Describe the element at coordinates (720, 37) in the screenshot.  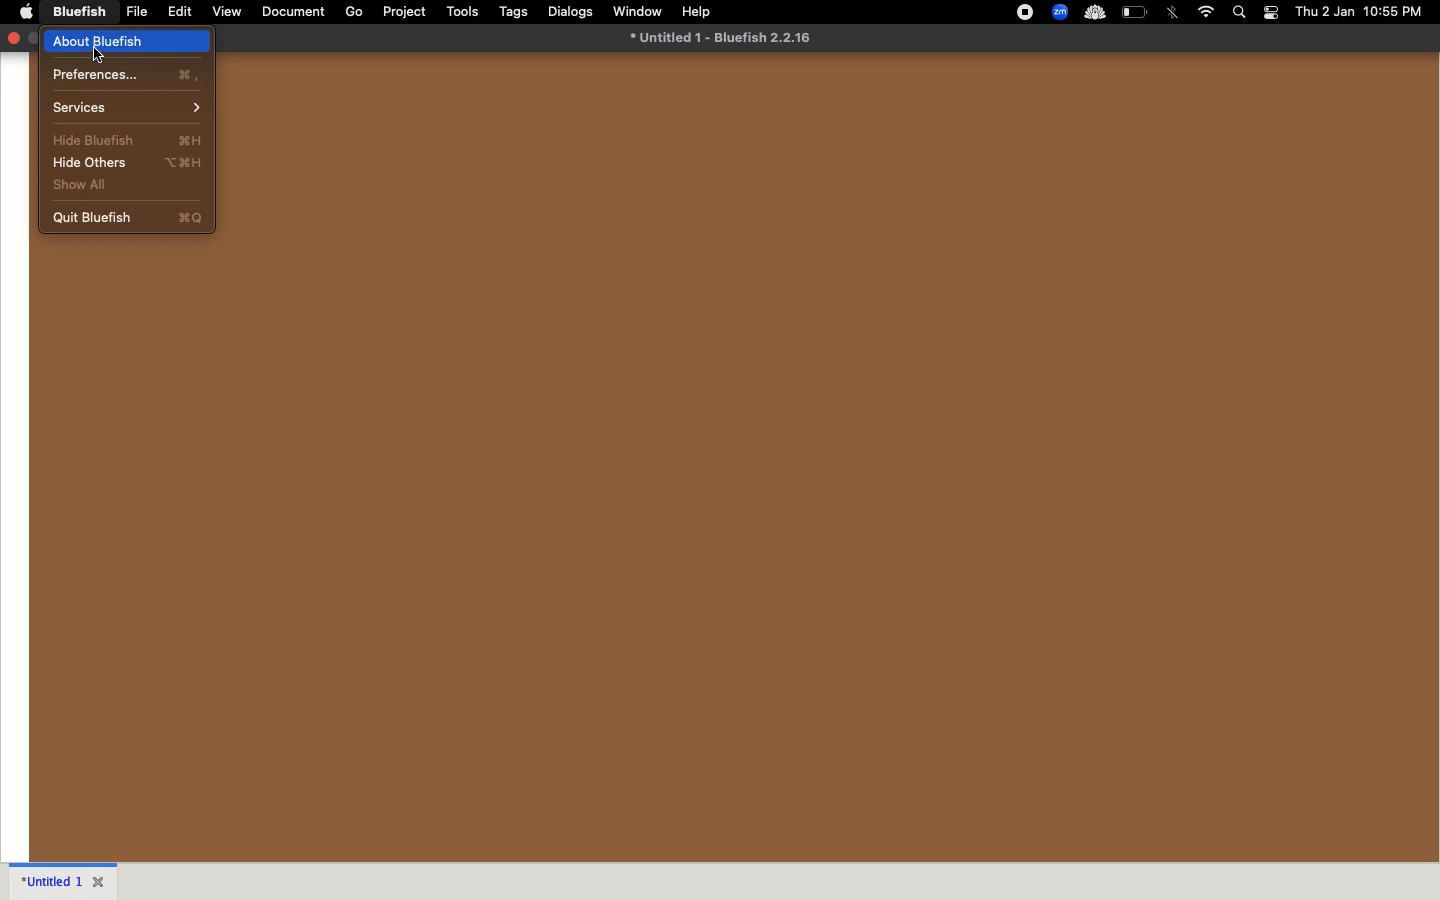
I see `untitled 1` at that location.